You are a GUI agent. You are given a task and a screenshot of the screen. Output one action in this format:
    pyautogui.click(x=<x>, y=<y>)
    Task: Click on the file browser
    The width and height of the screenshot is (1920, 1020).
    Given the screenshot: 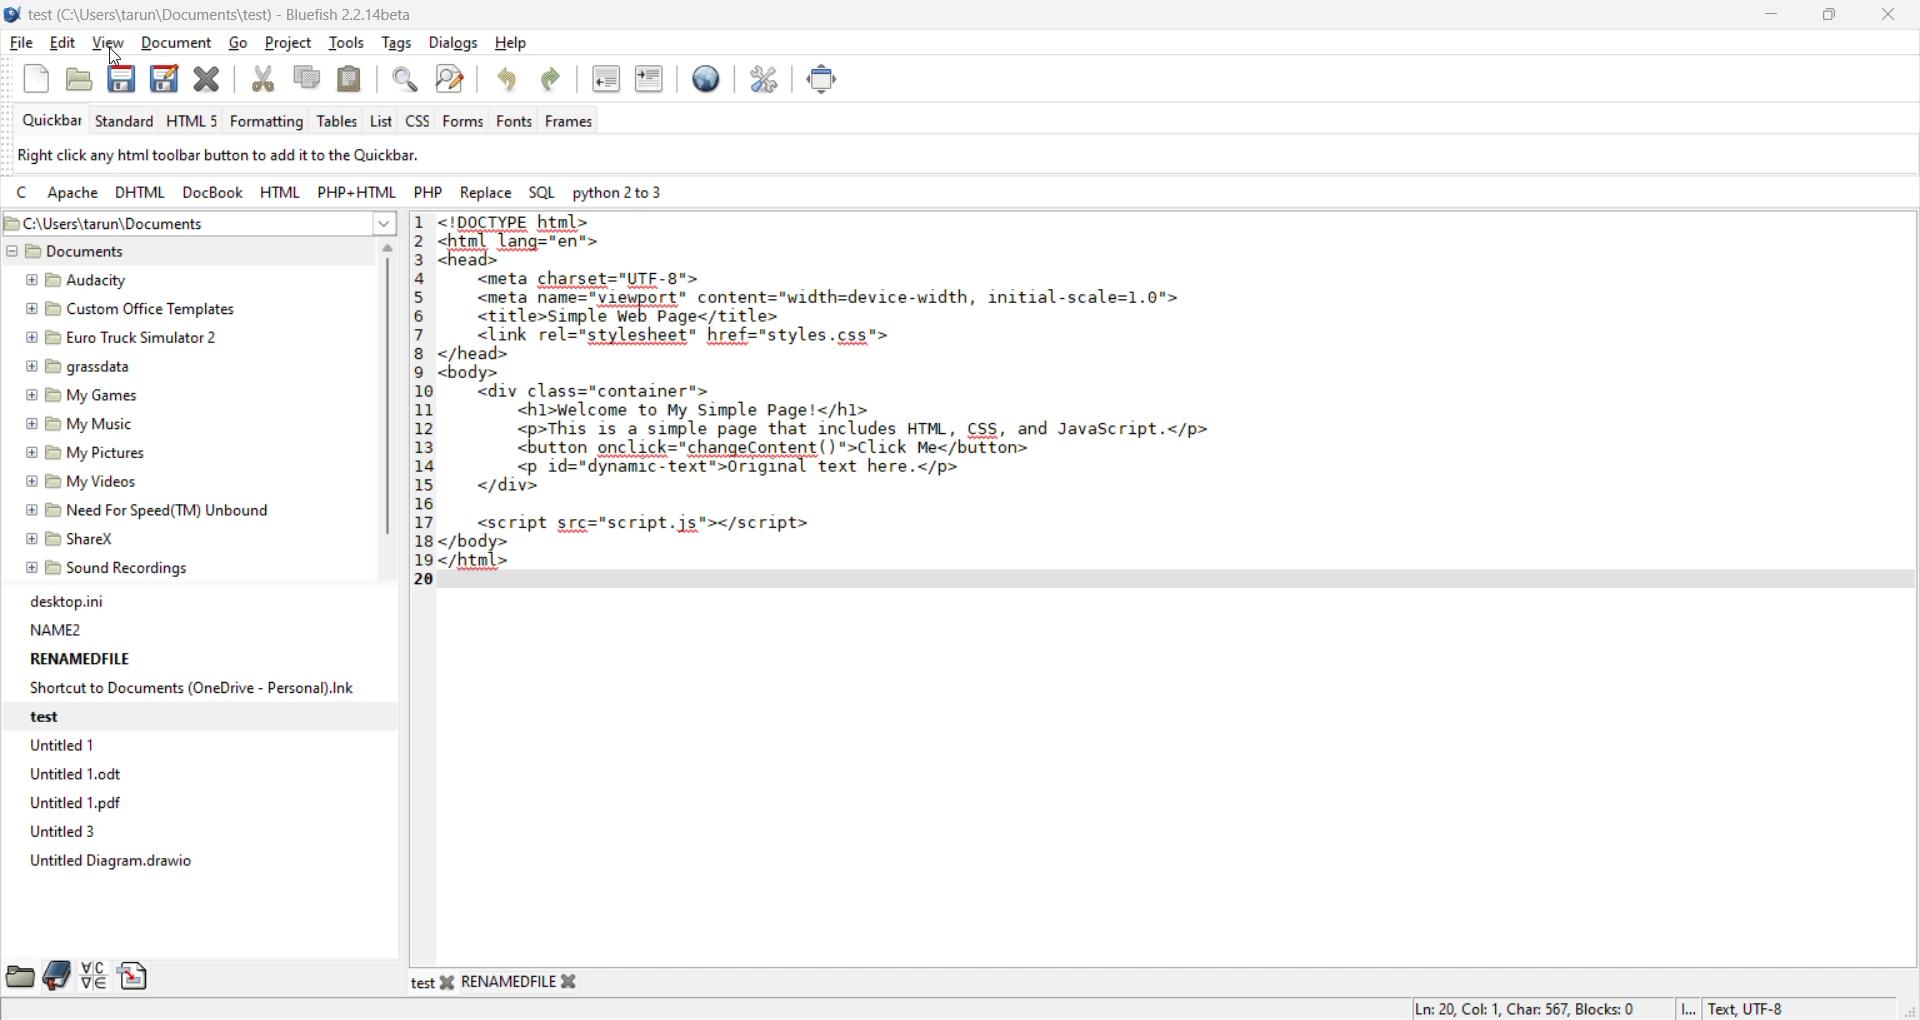 What is the action you would take?
    pyautogui.click(x=19, y=974)
    